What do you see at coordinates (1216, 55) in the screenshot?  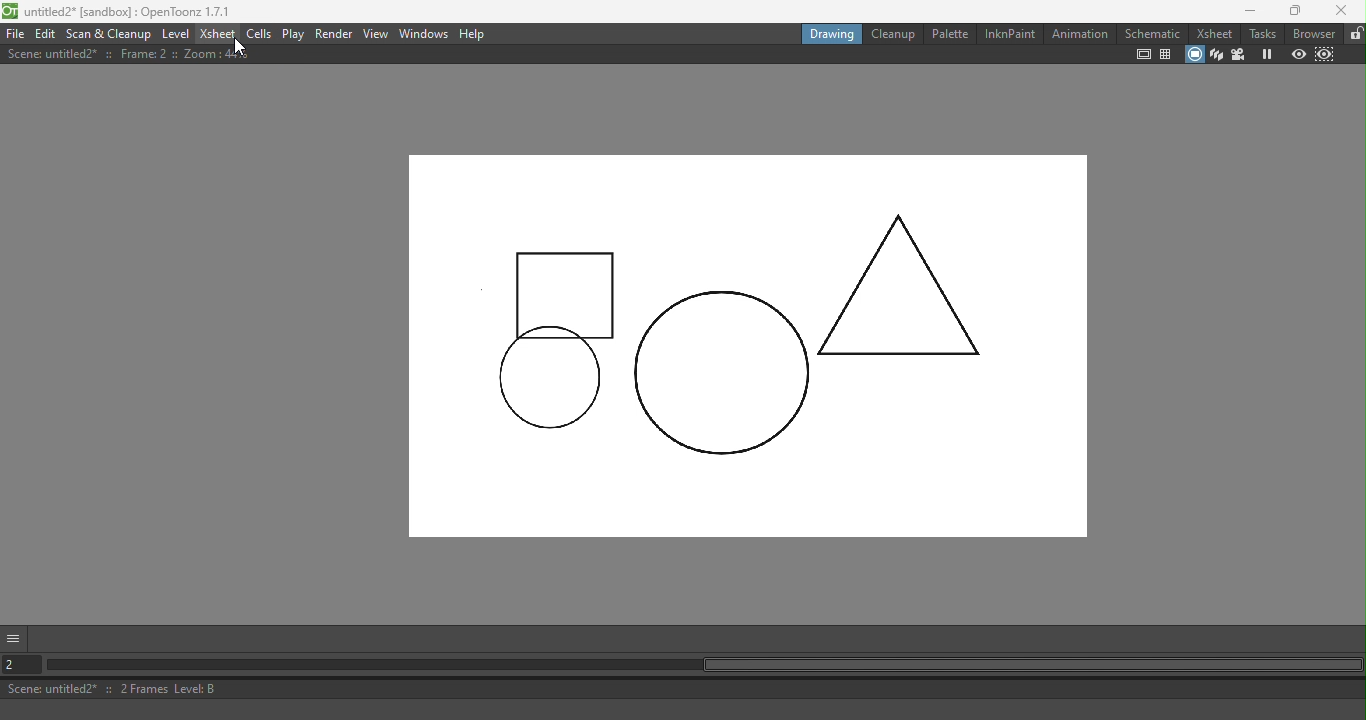 I see `3D view` at bounding box center [1216, 55].